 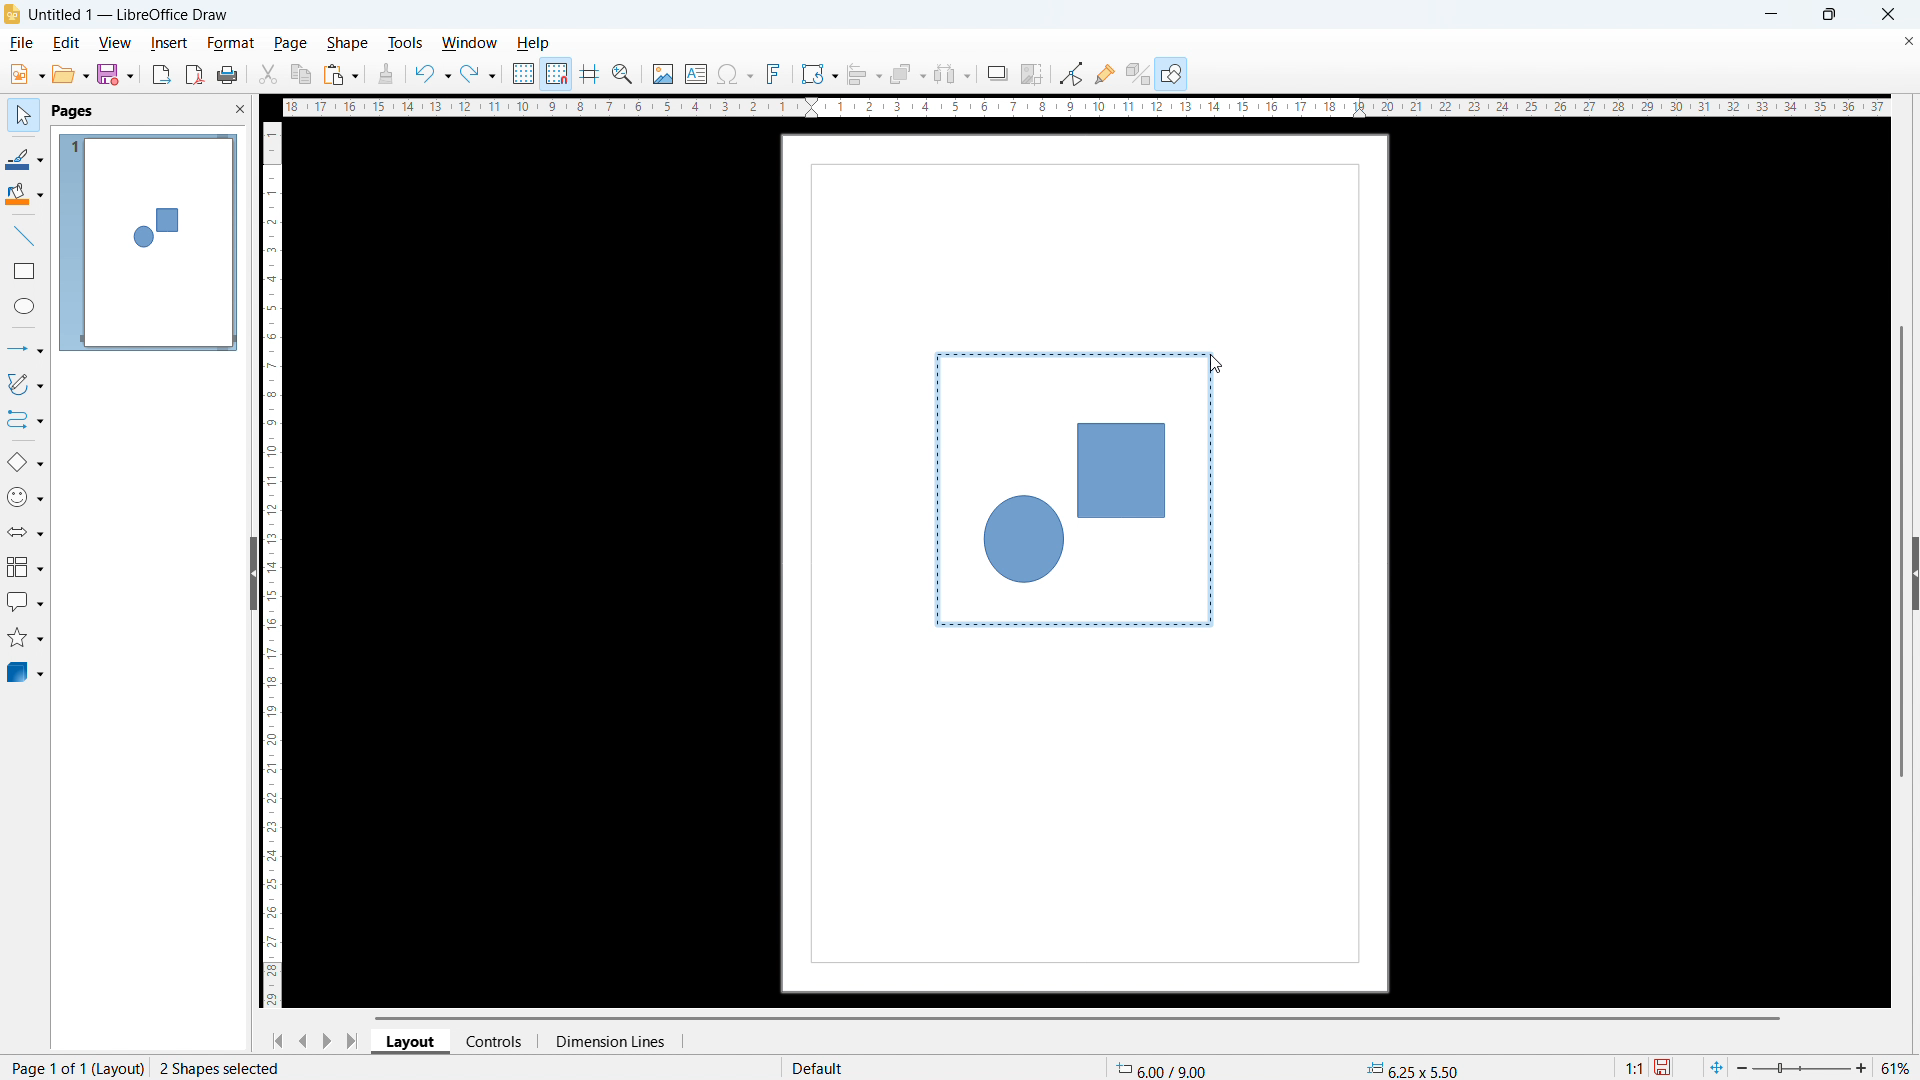 What do you see at coordinates (254, 573) in the screenshot?
I see `hide pane` at bounding box center [254, 573].